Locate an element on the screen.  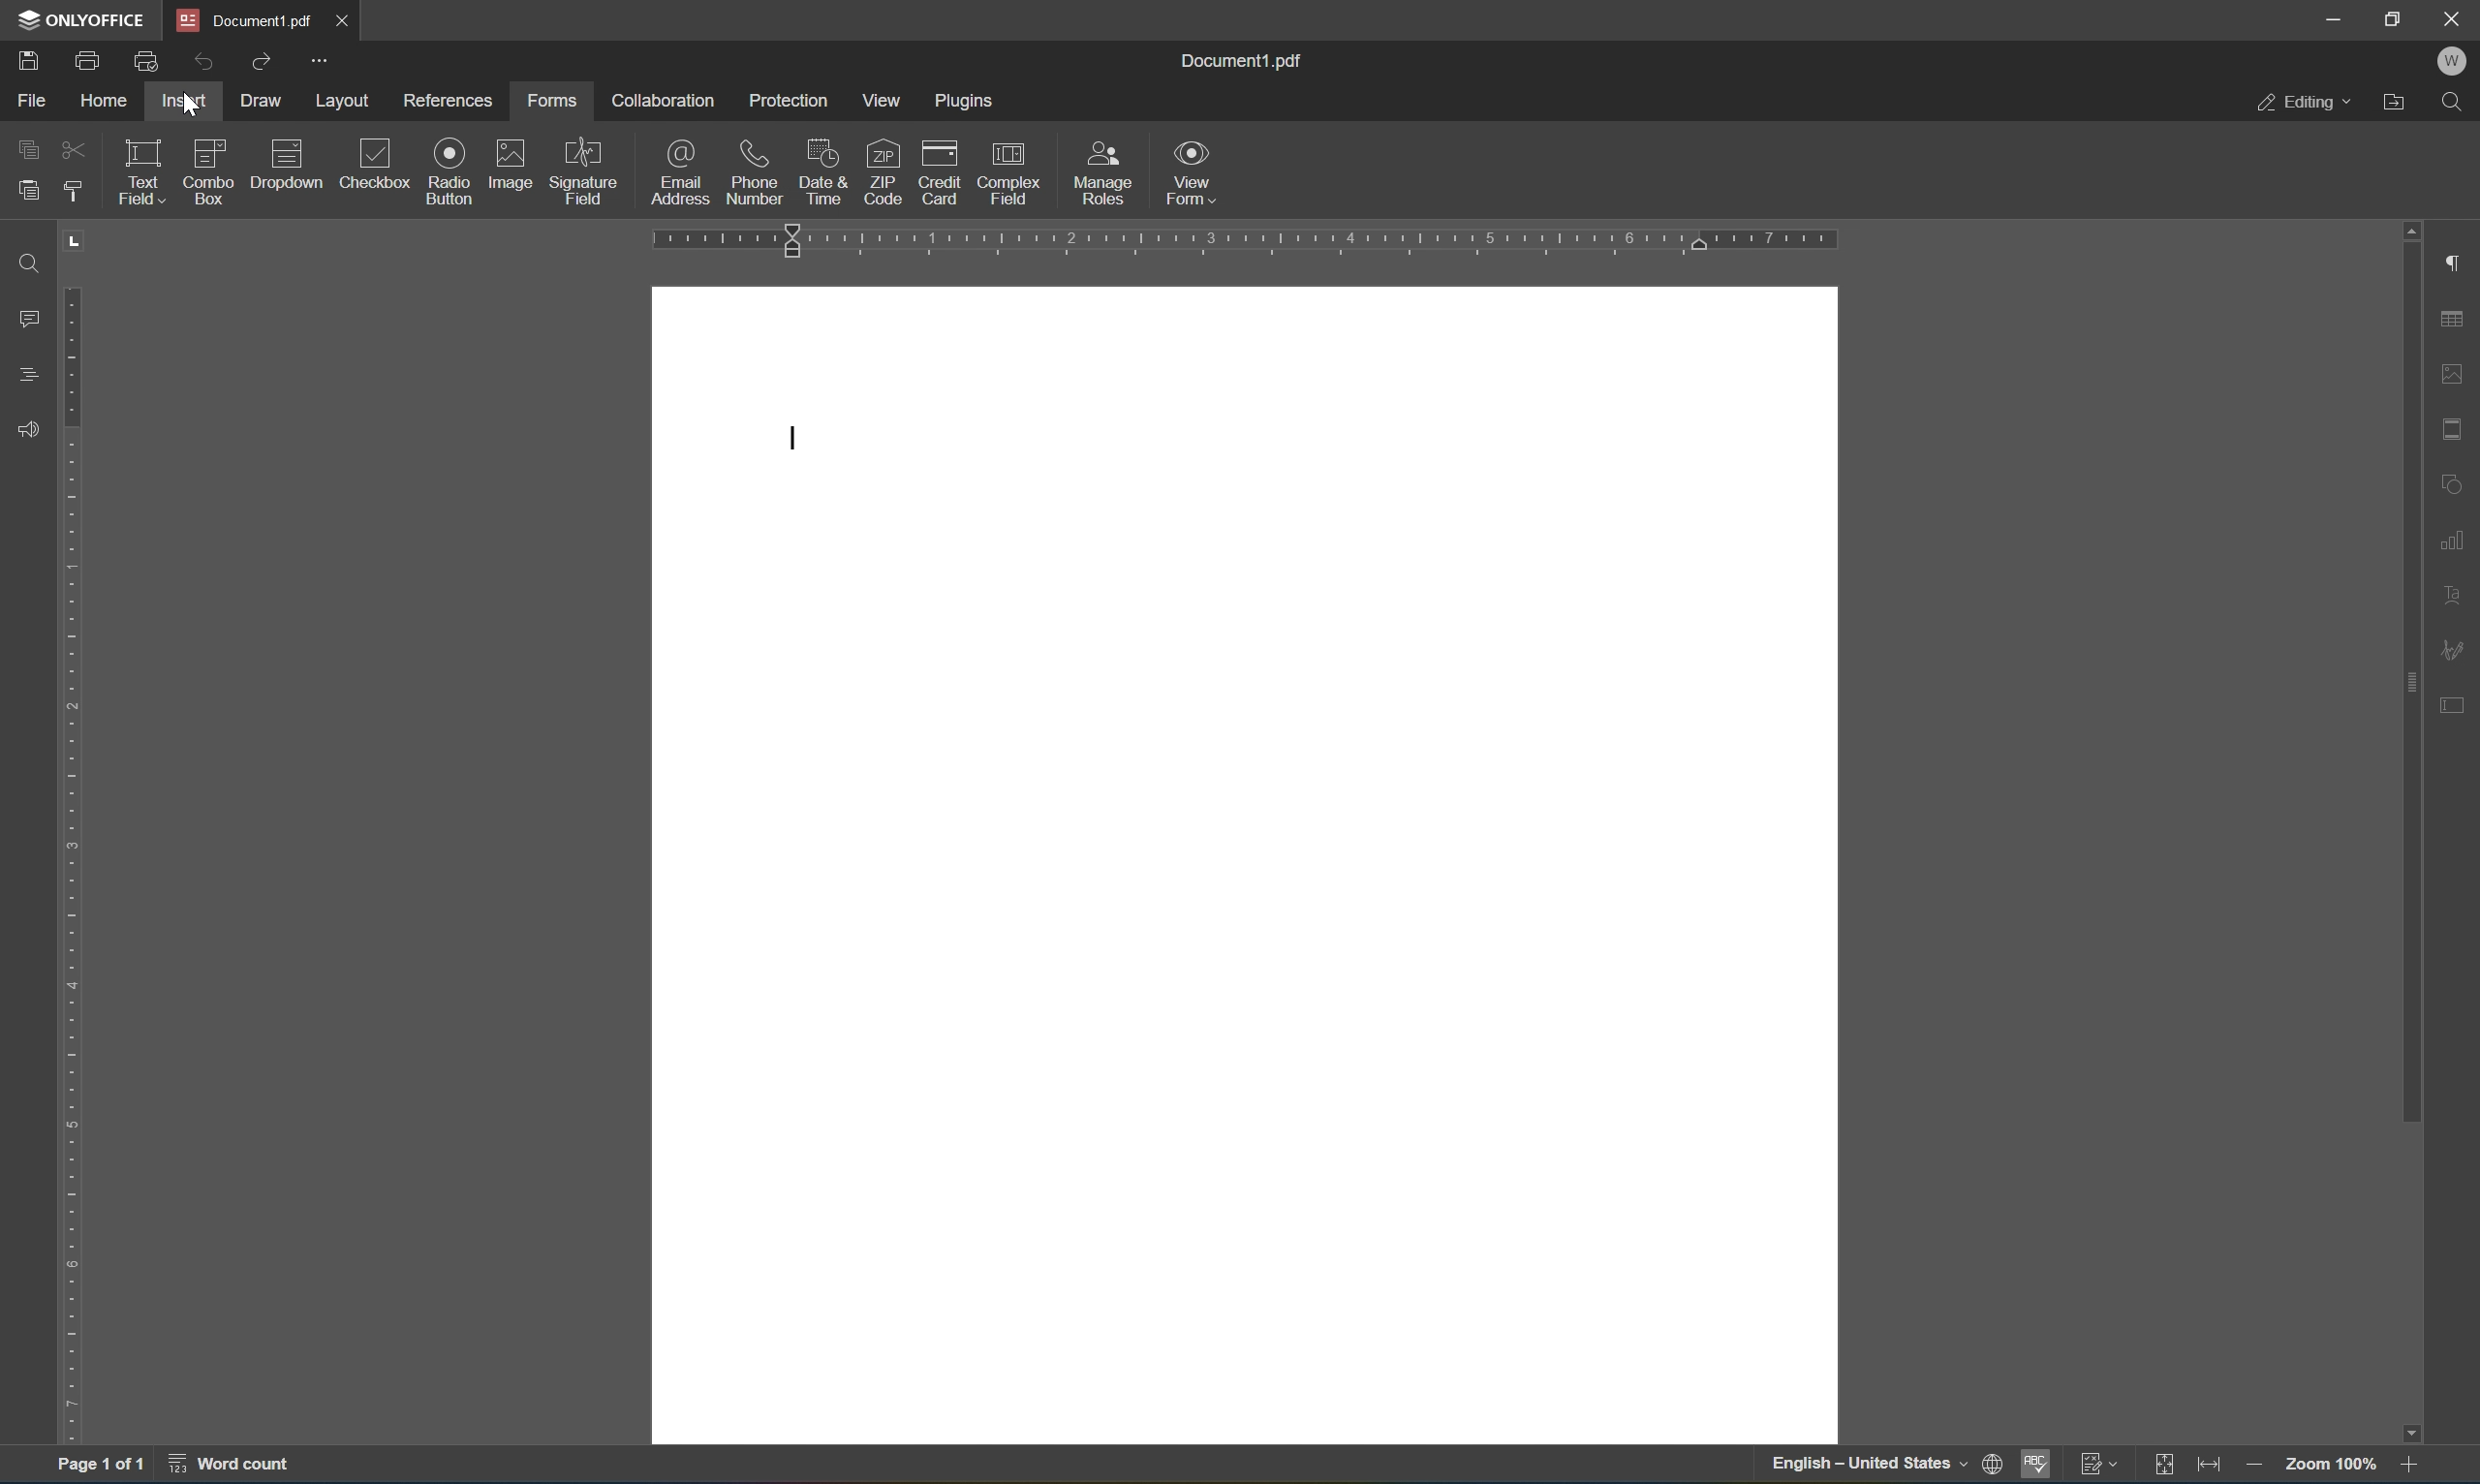
view is located at coordinates (879, 99).